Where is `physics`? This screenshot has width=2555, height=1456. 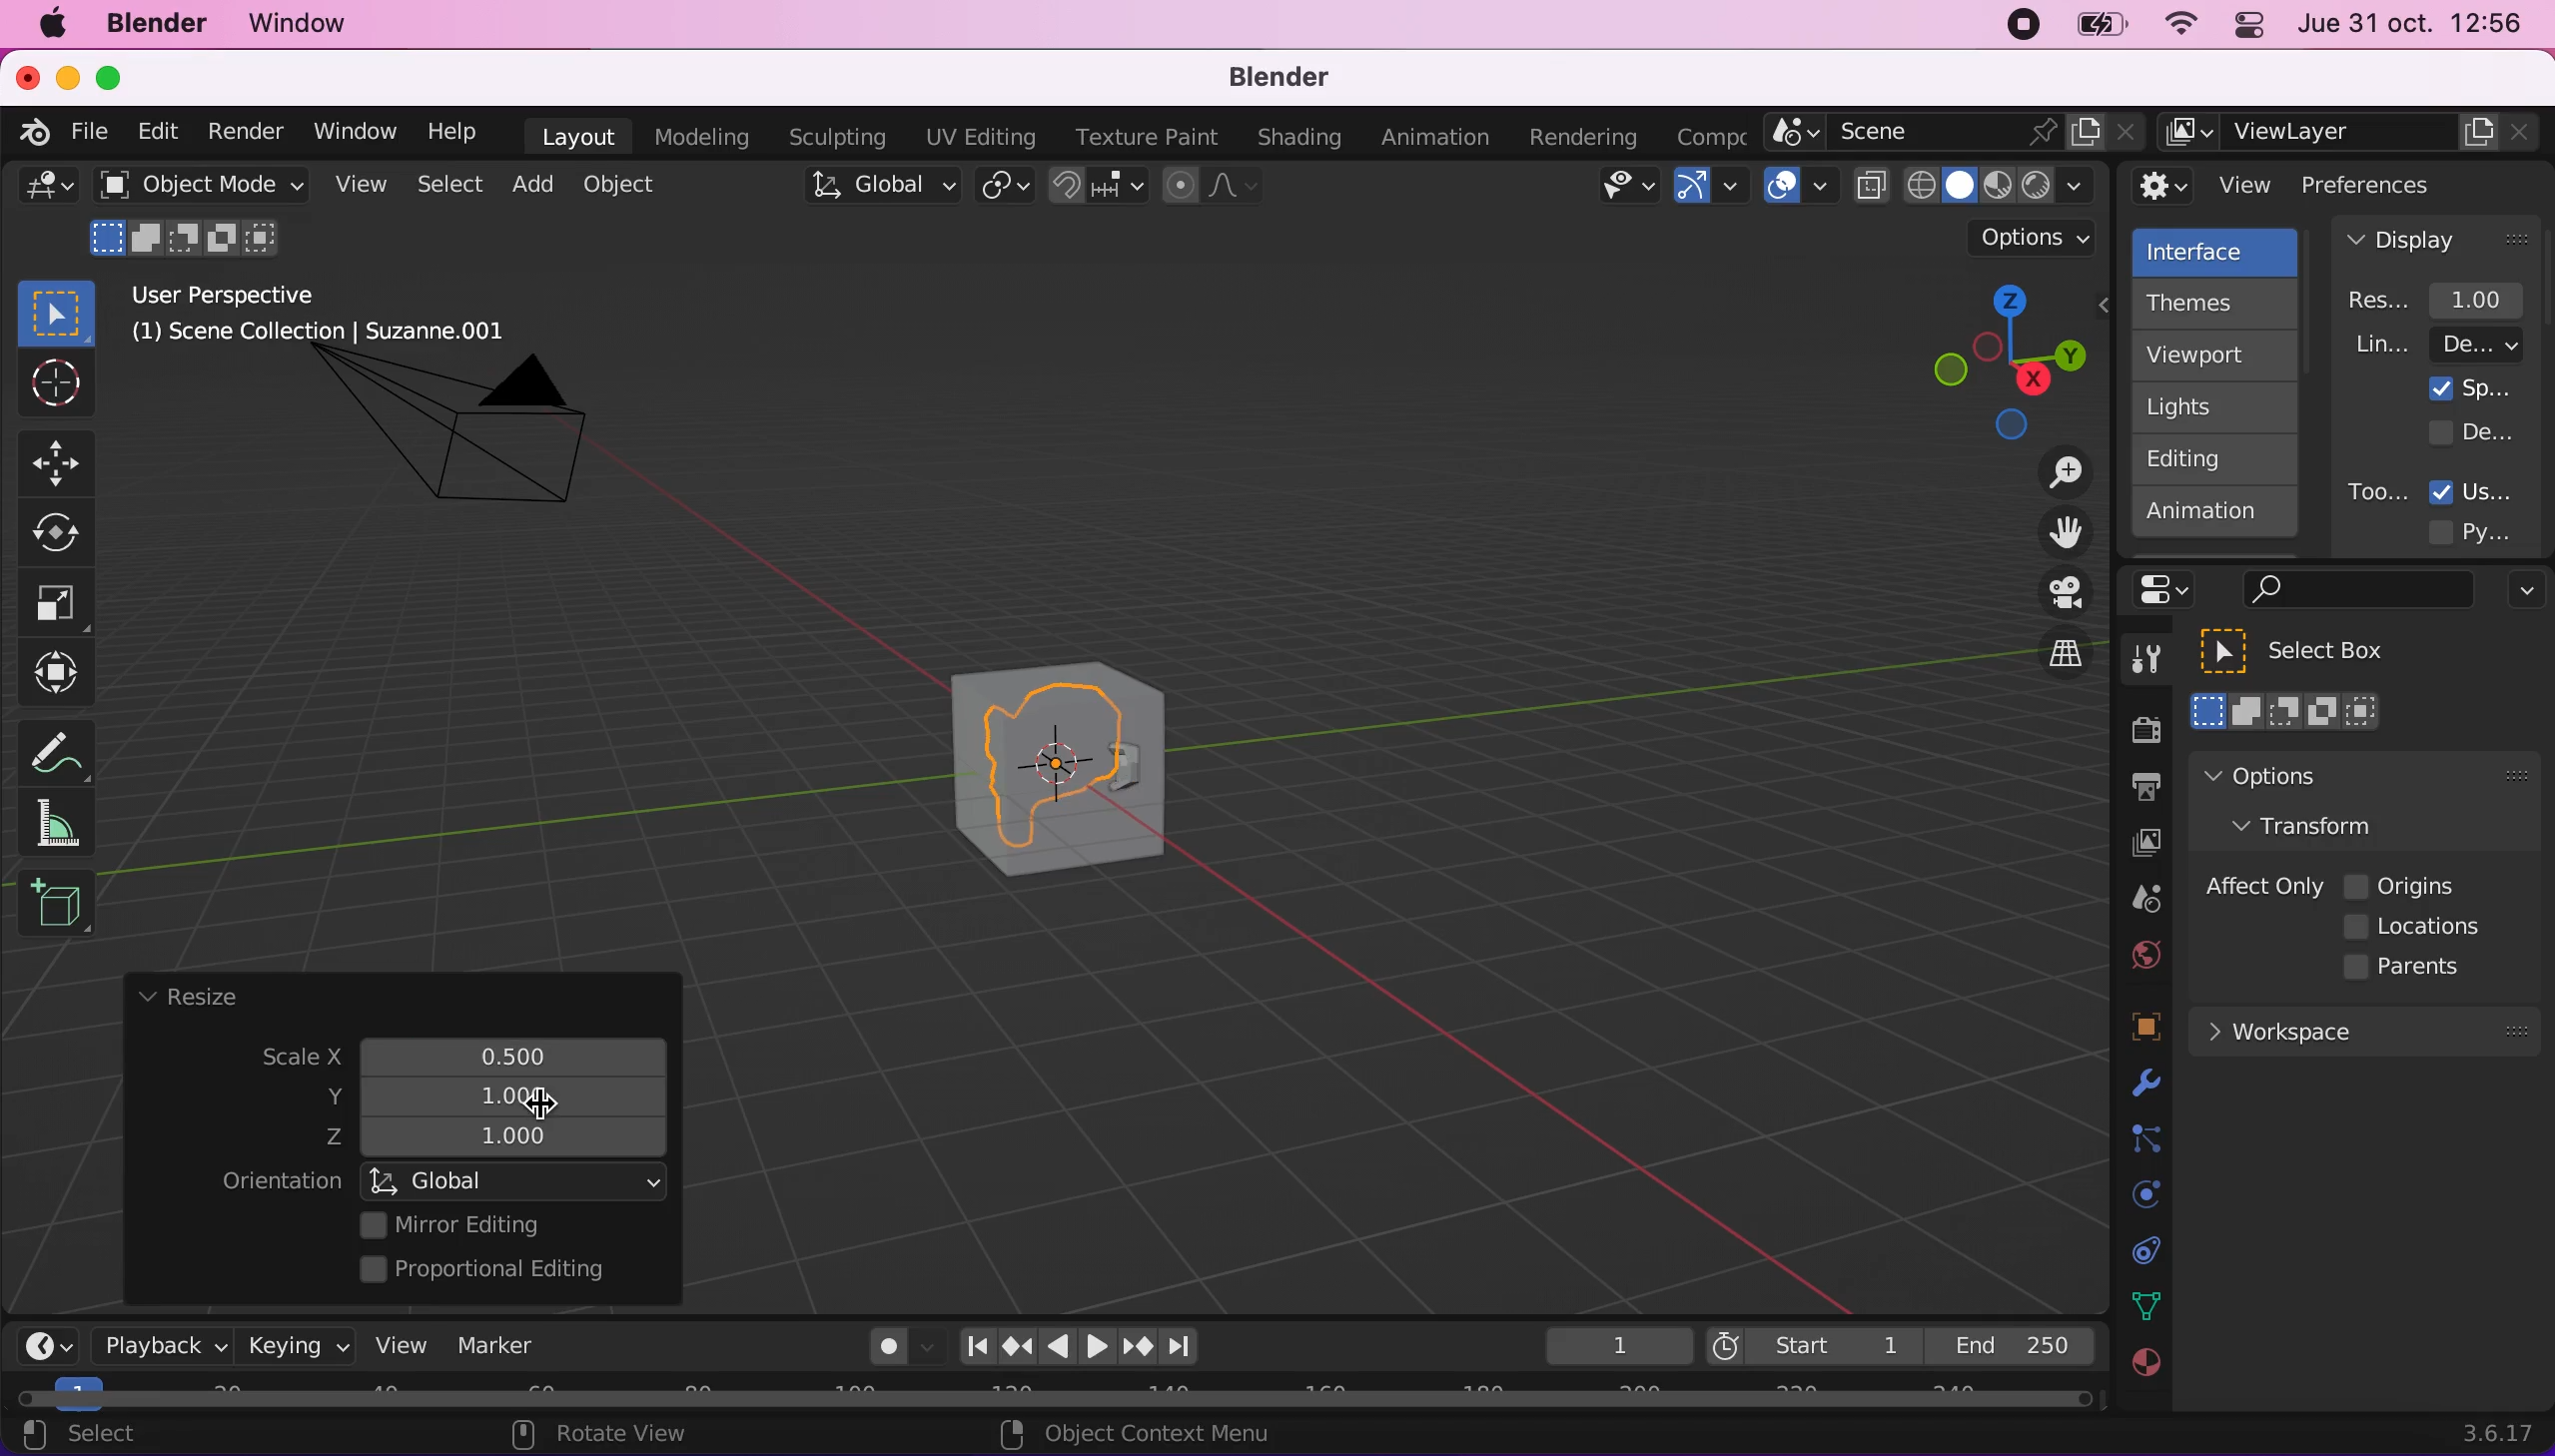
physics is located at coordinates (2141, 1085).